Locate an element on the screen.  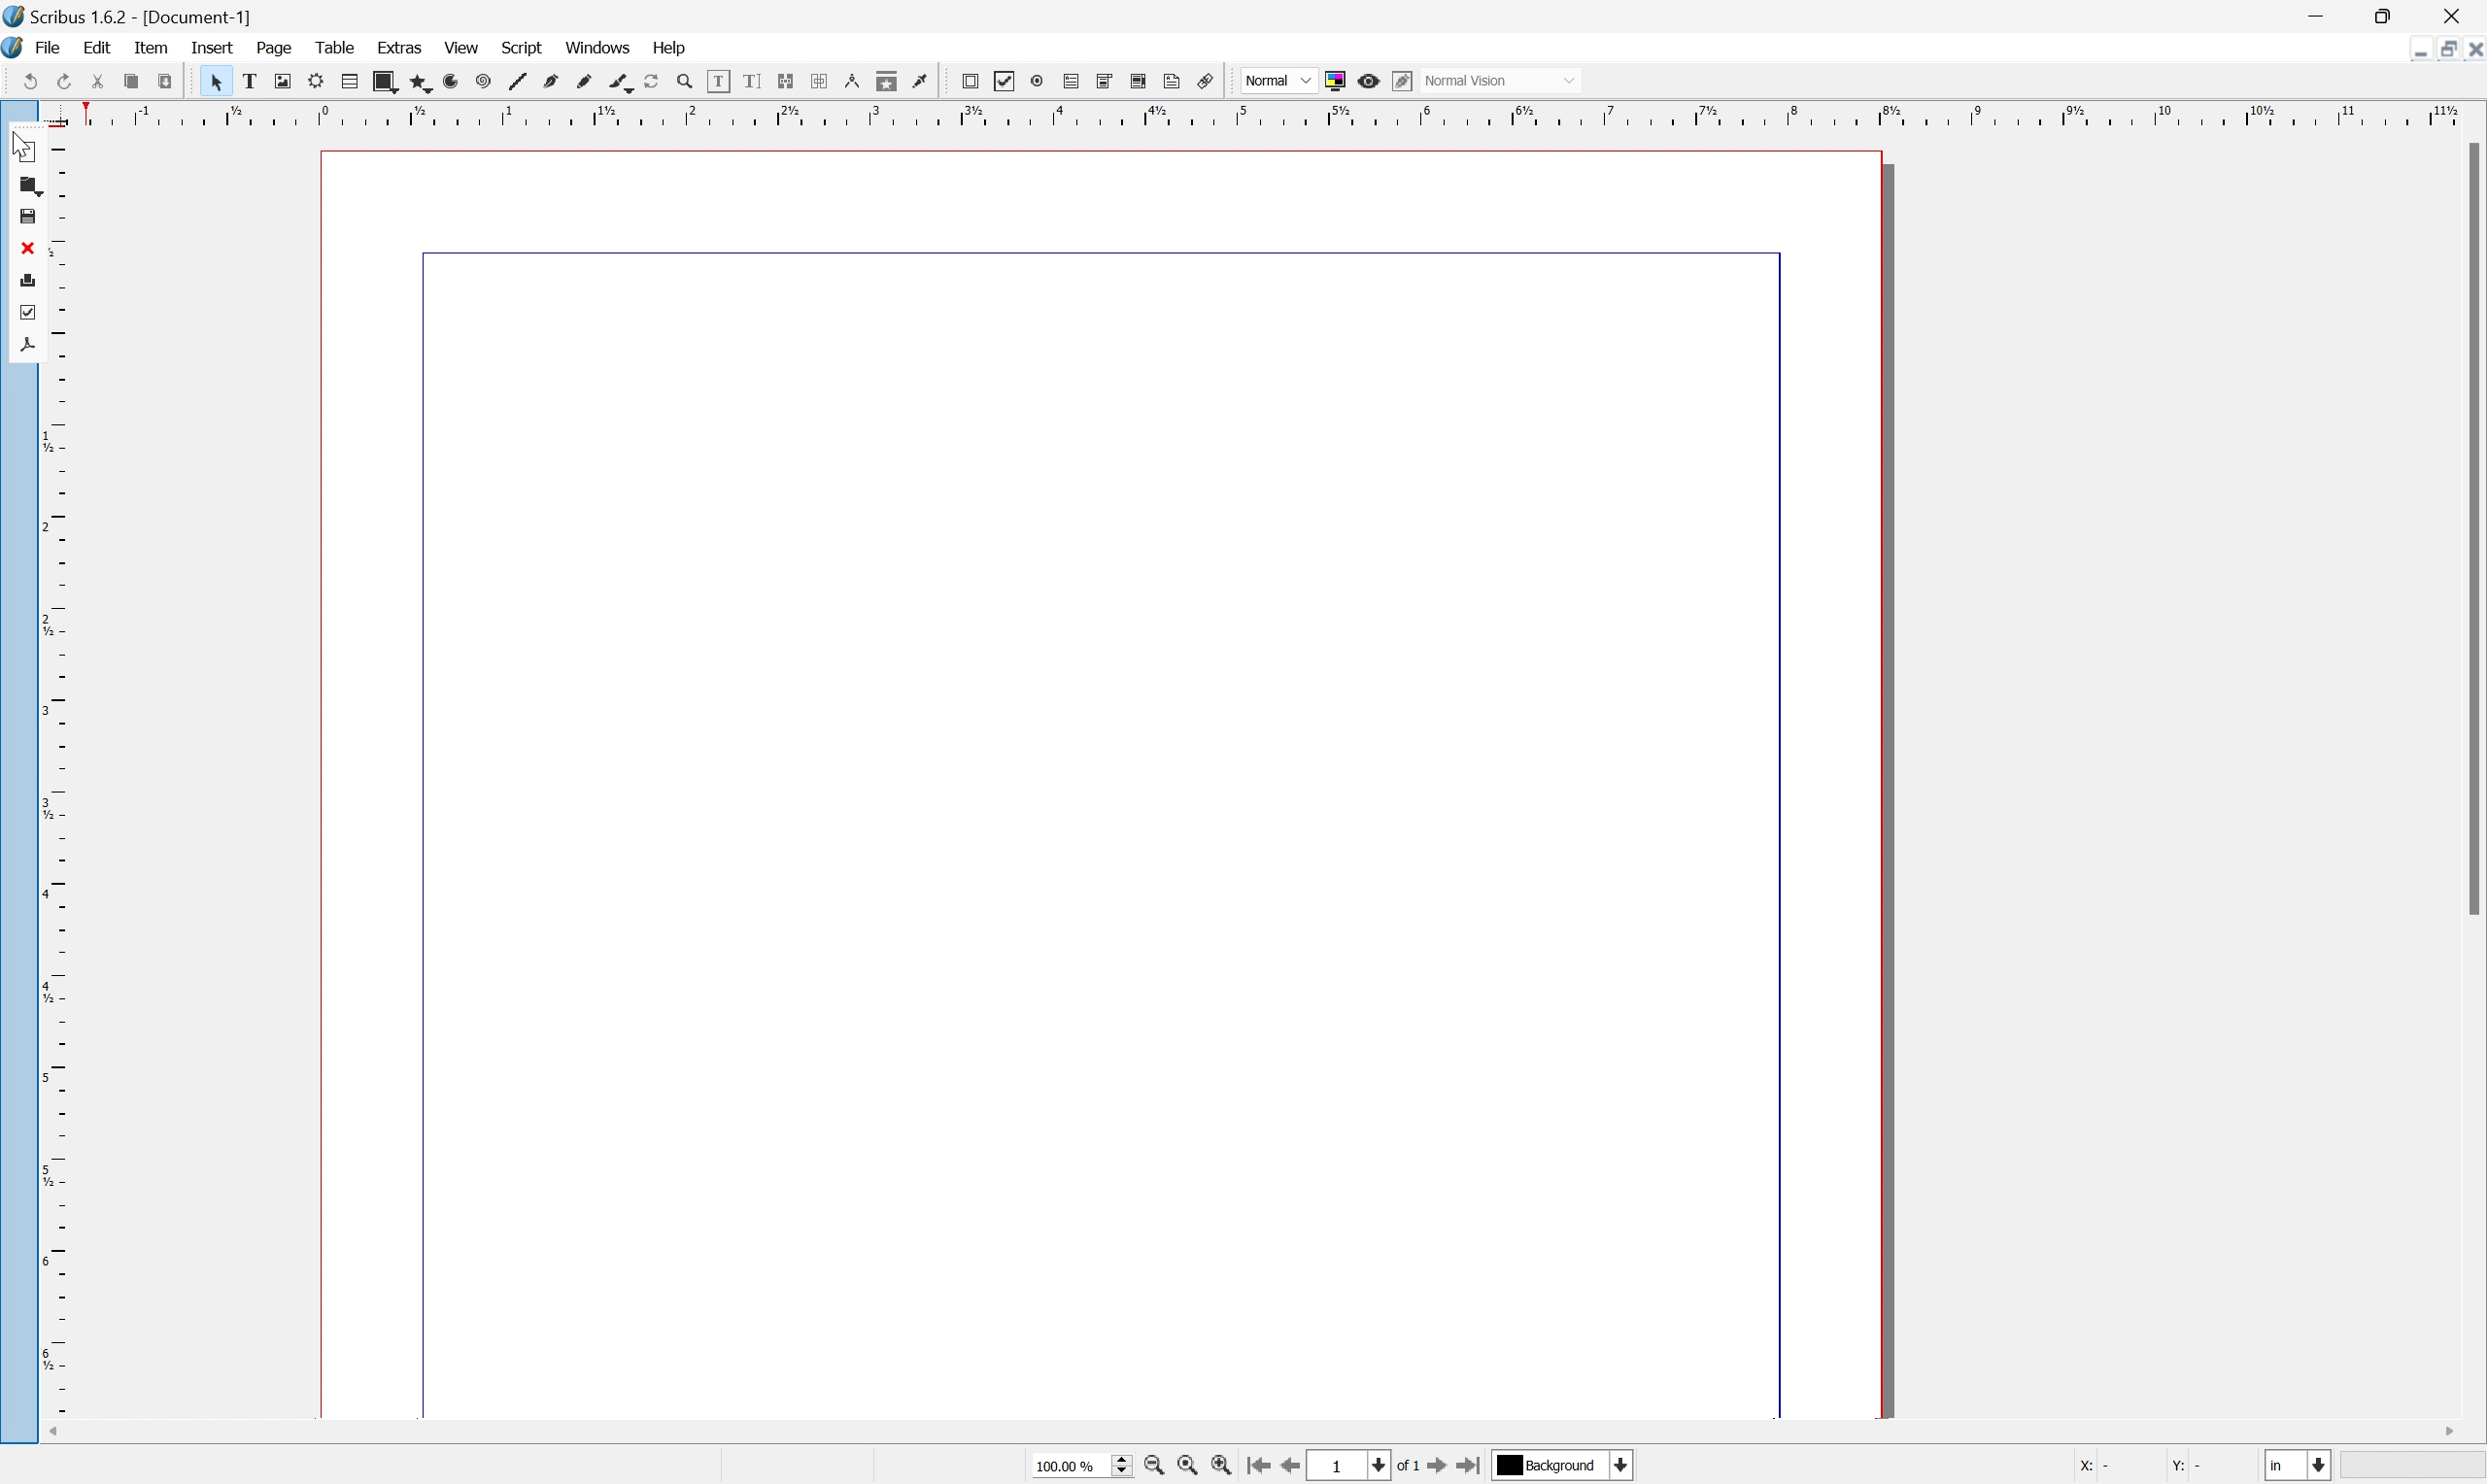
New is located at coordinates (26, 151).